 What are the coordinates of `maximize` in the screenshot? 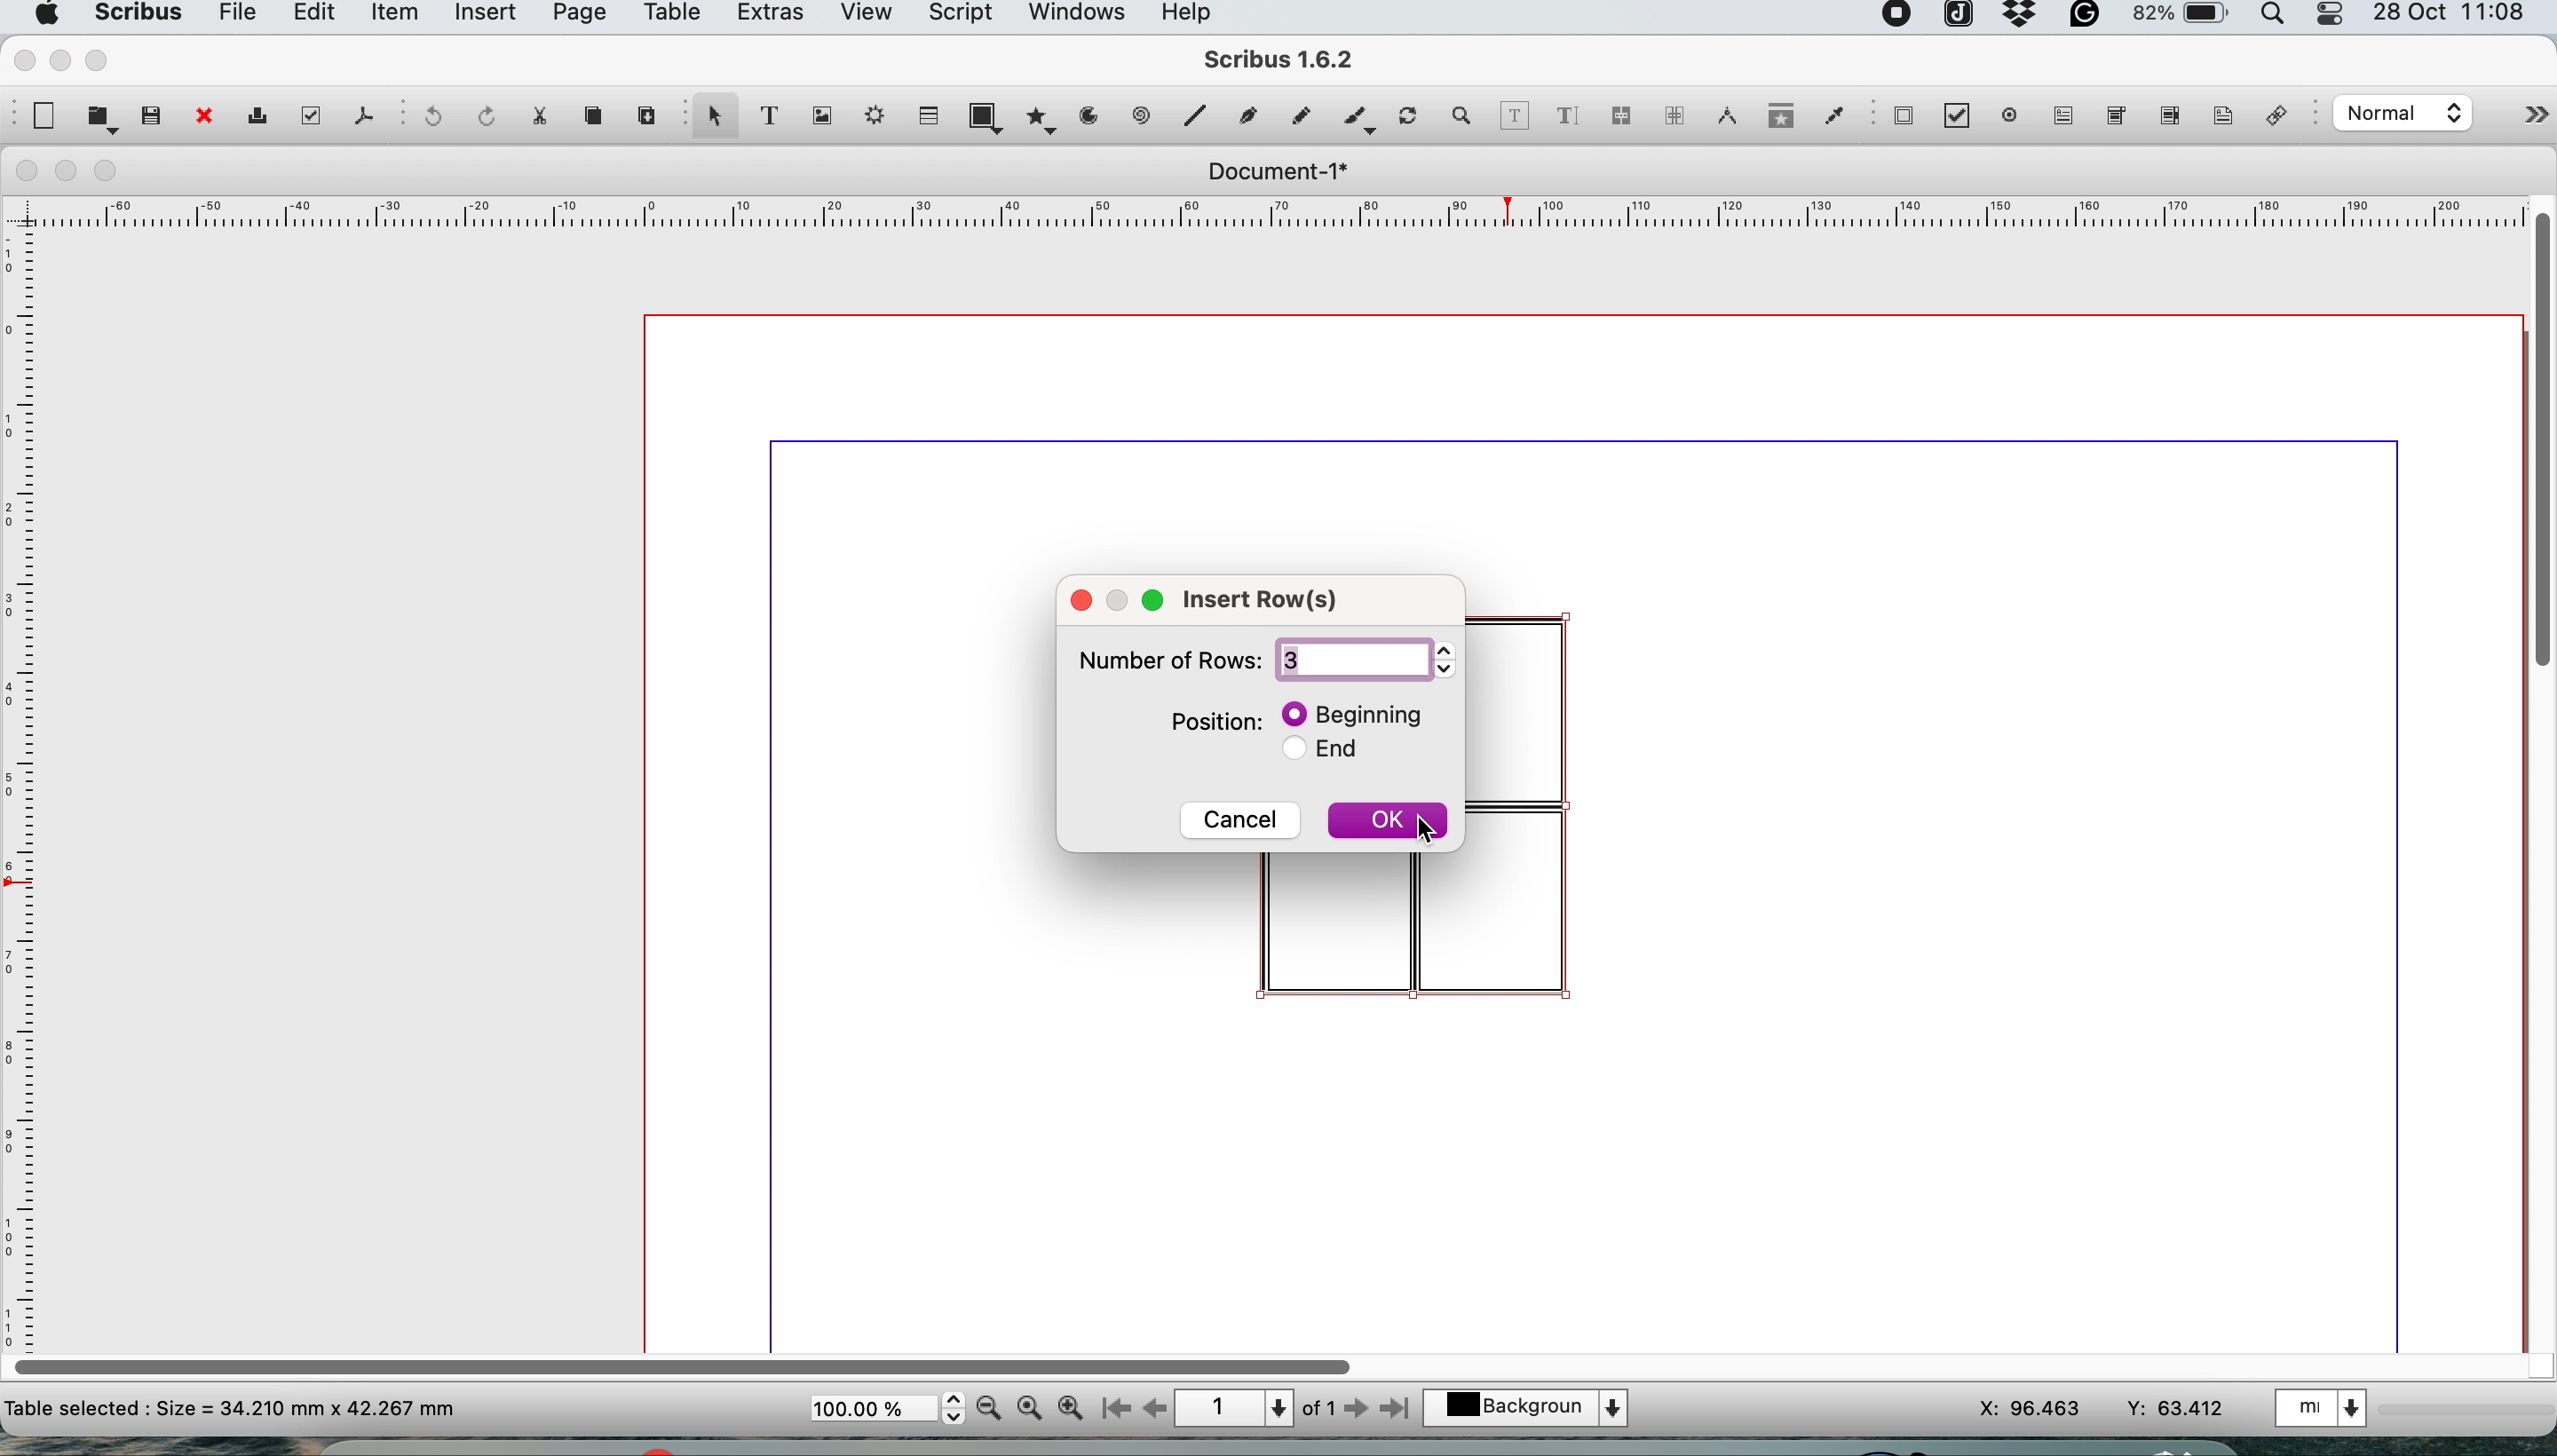 It's located at (1158, 600).